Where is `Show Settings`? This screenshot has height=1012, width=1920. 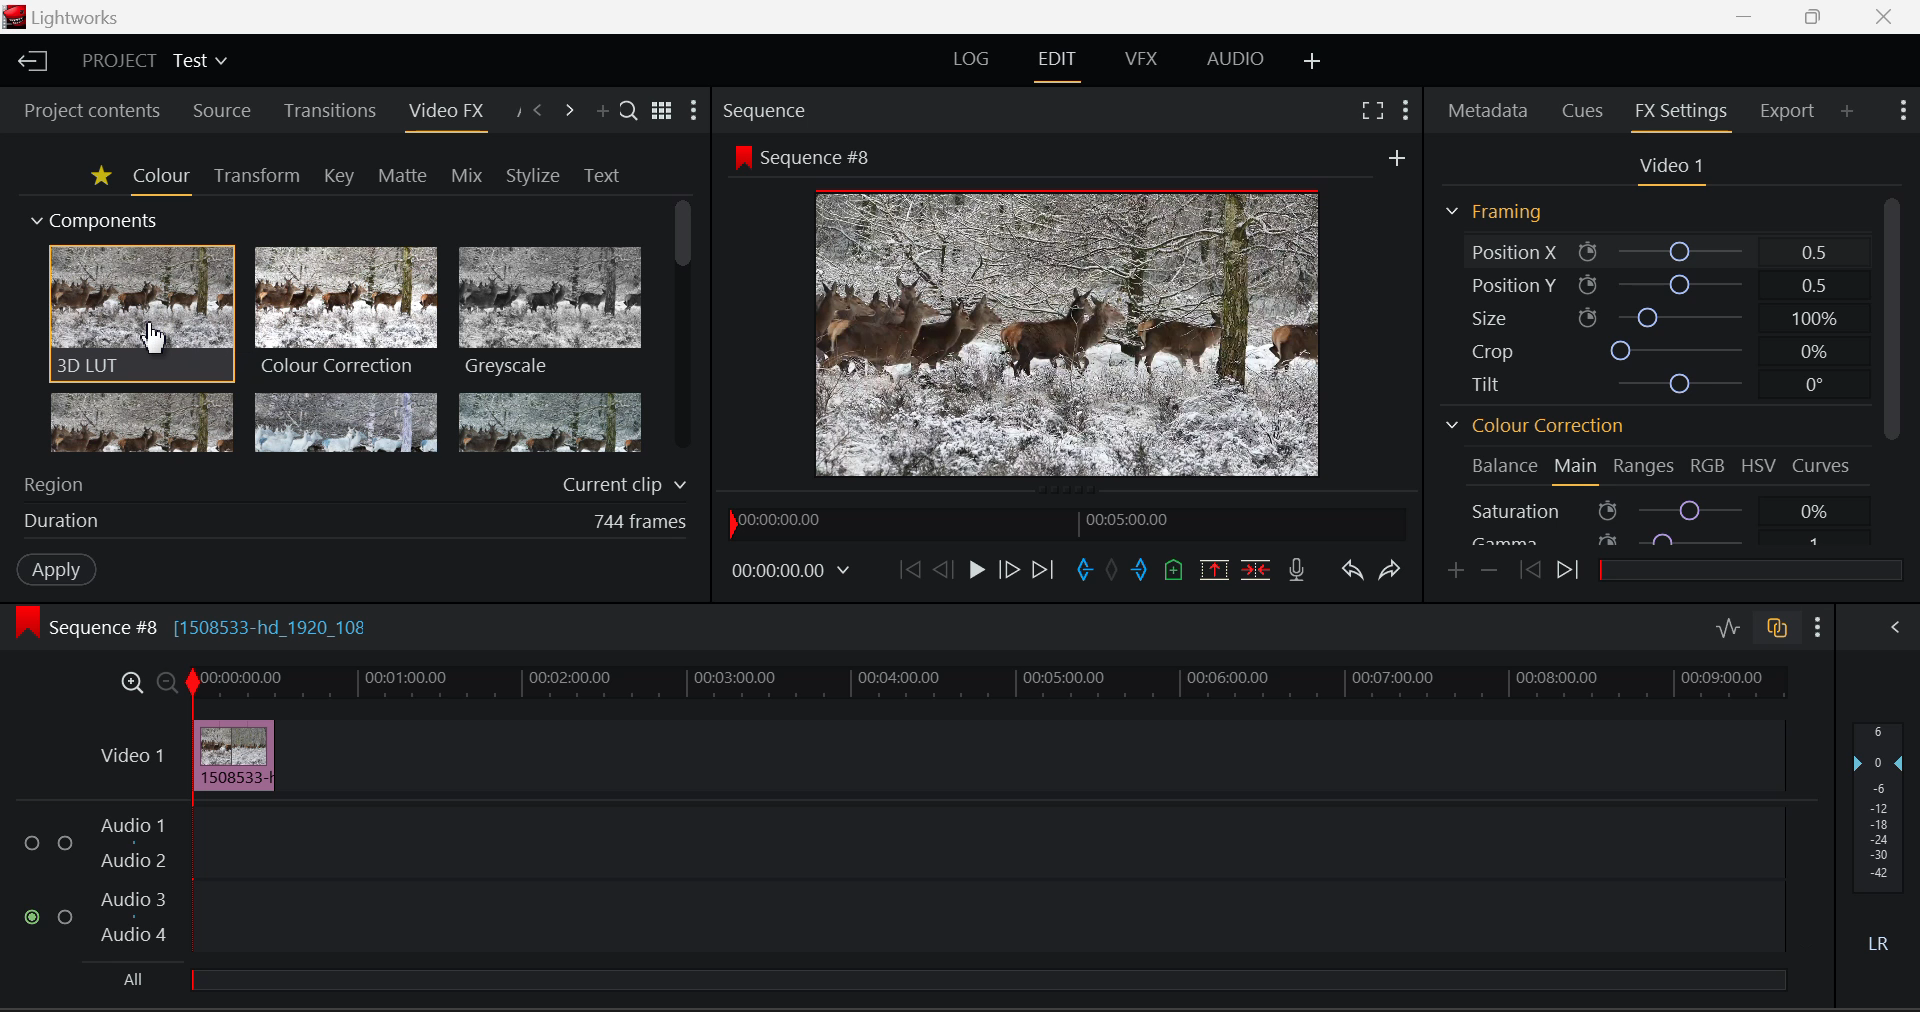 Show Settings is located at coordinates (696, 111).